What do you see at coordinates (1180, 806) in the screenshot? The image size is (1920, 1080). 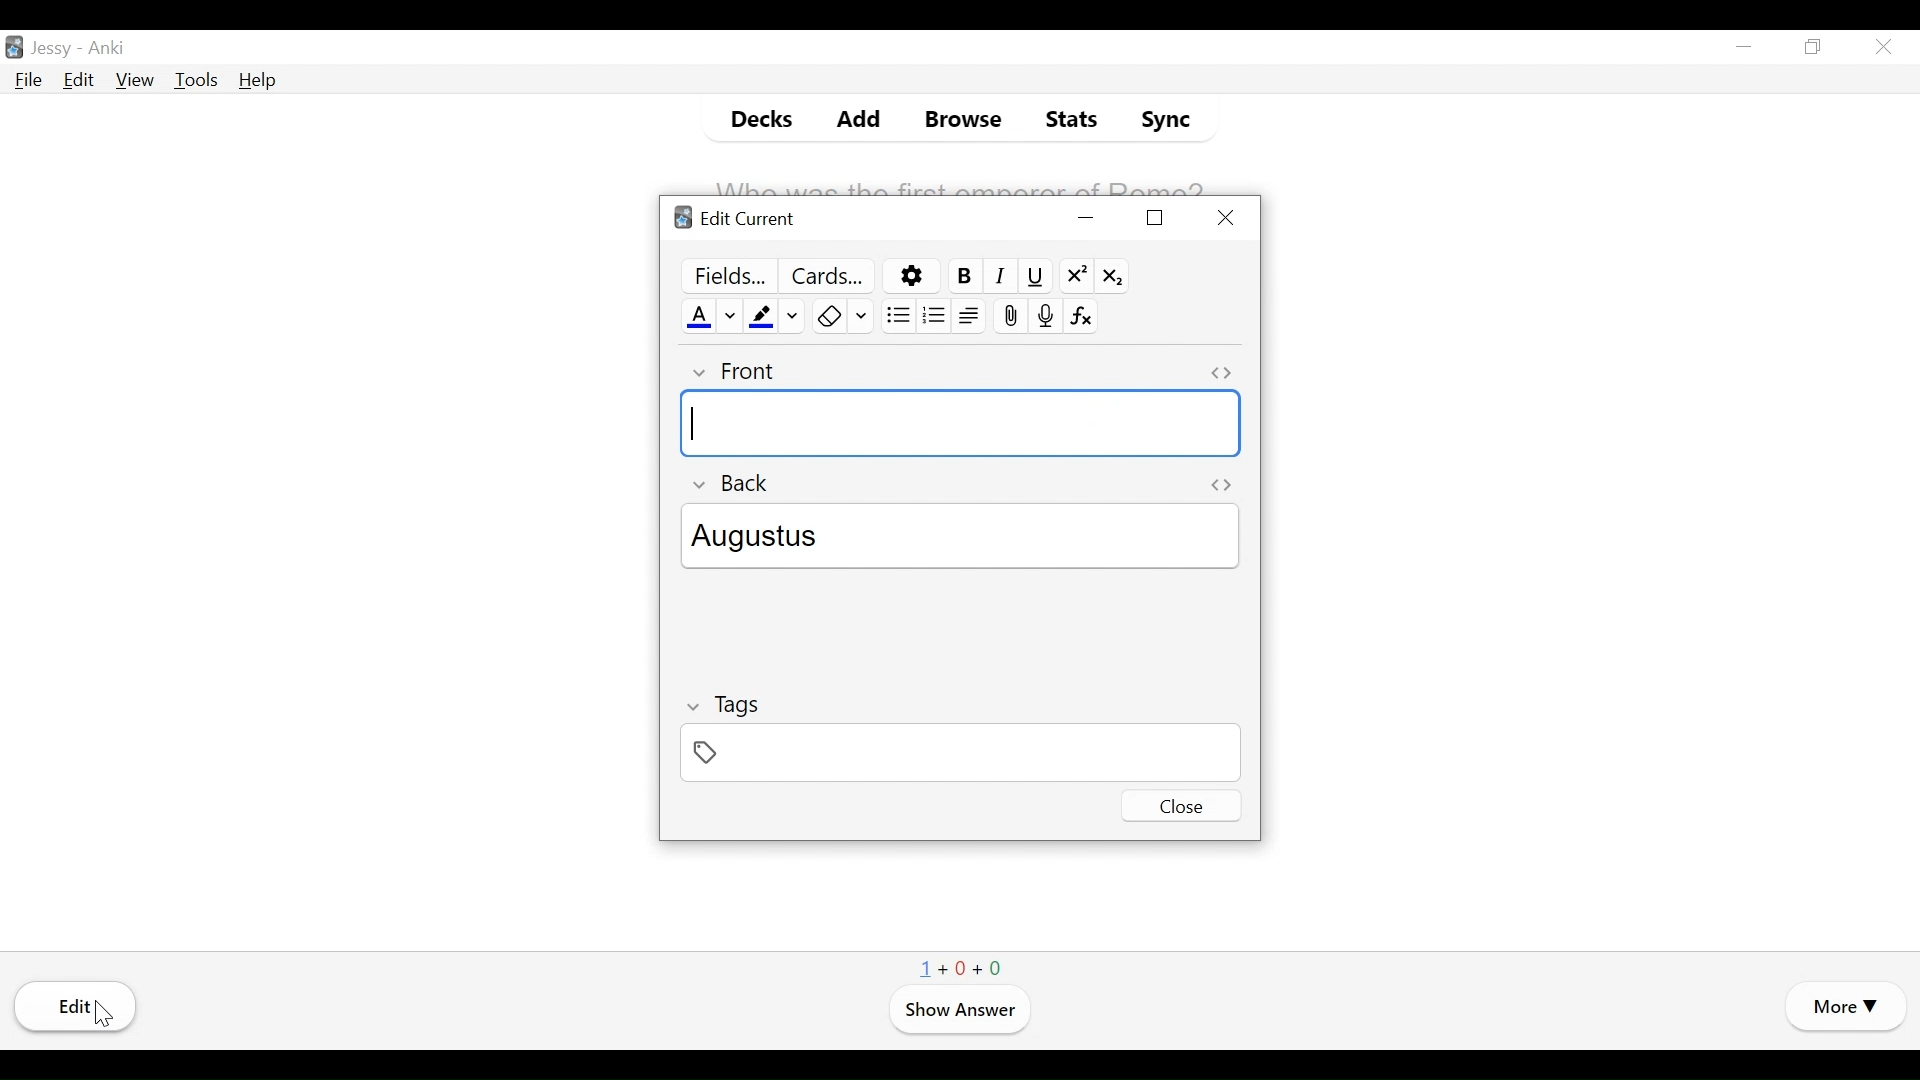 I see `Close` at bounding box center [1180, 806].